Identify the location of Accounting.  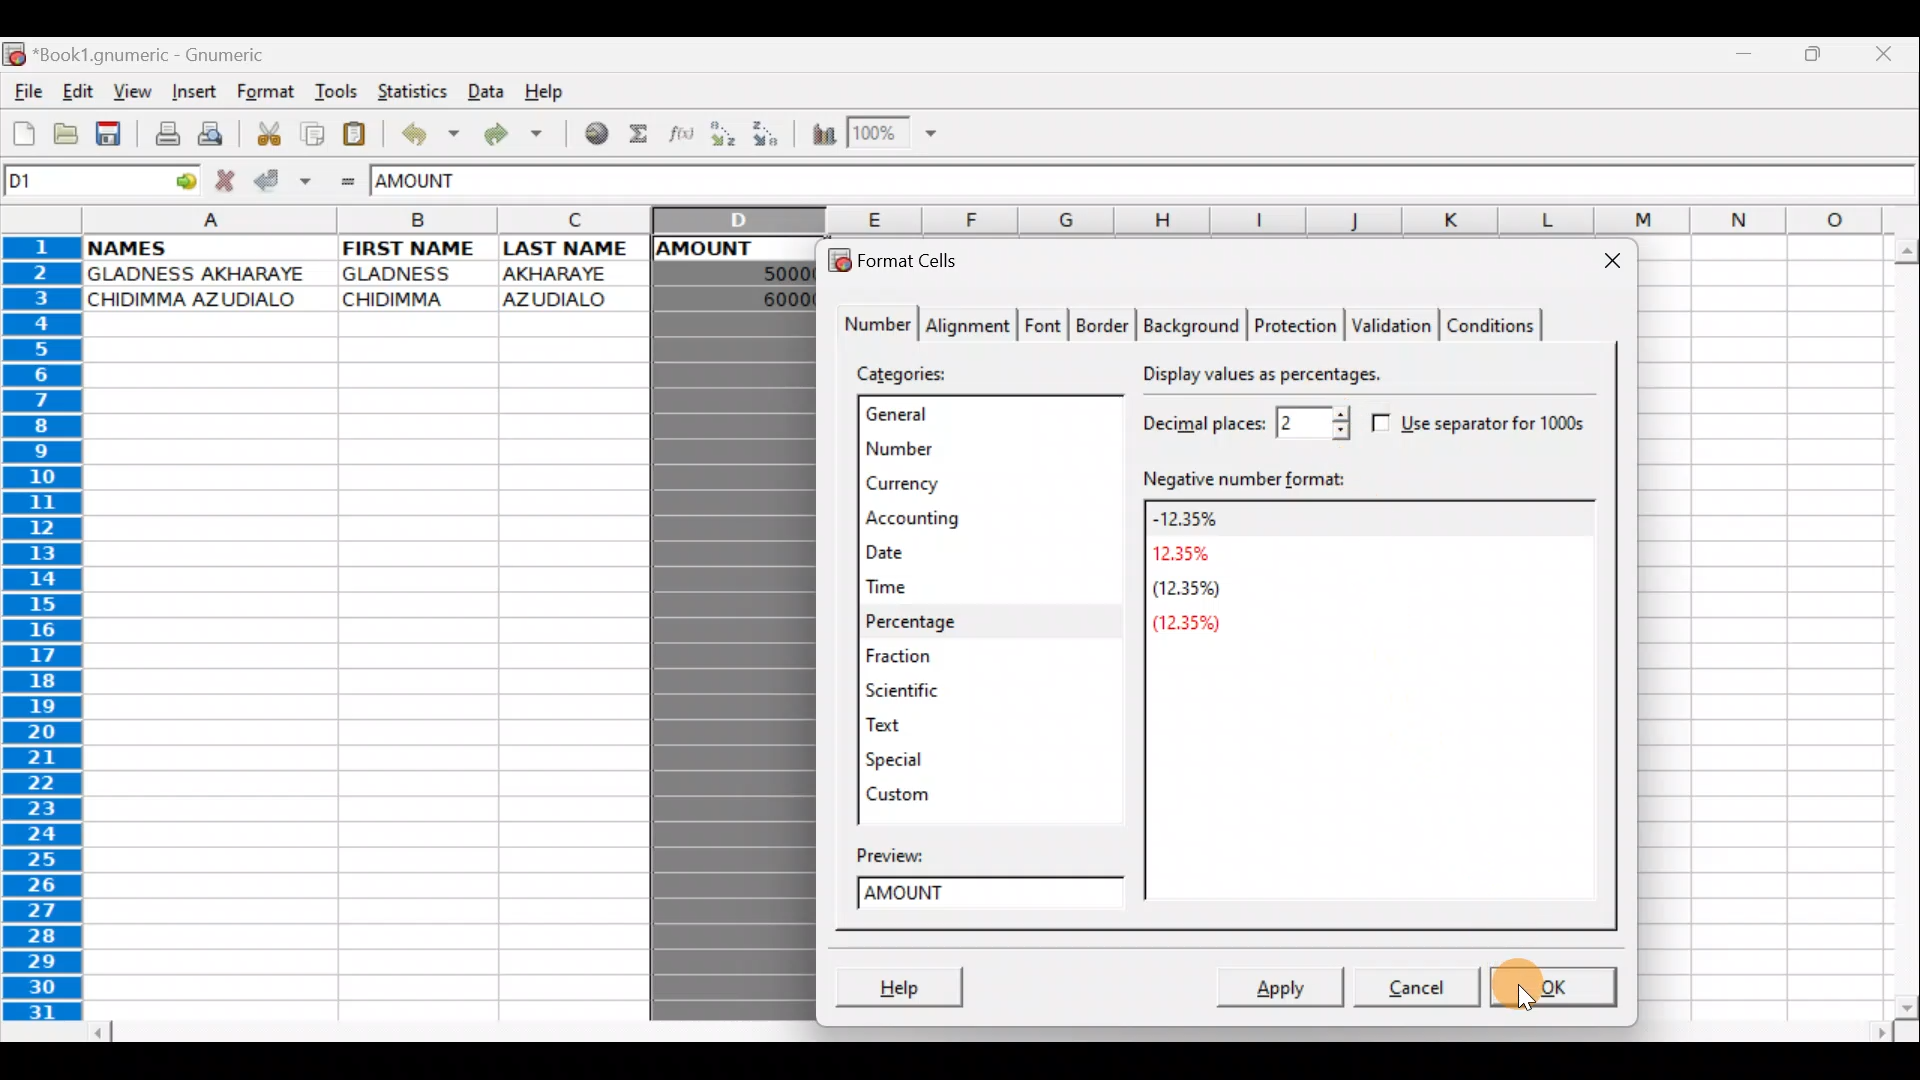
(953, 518).